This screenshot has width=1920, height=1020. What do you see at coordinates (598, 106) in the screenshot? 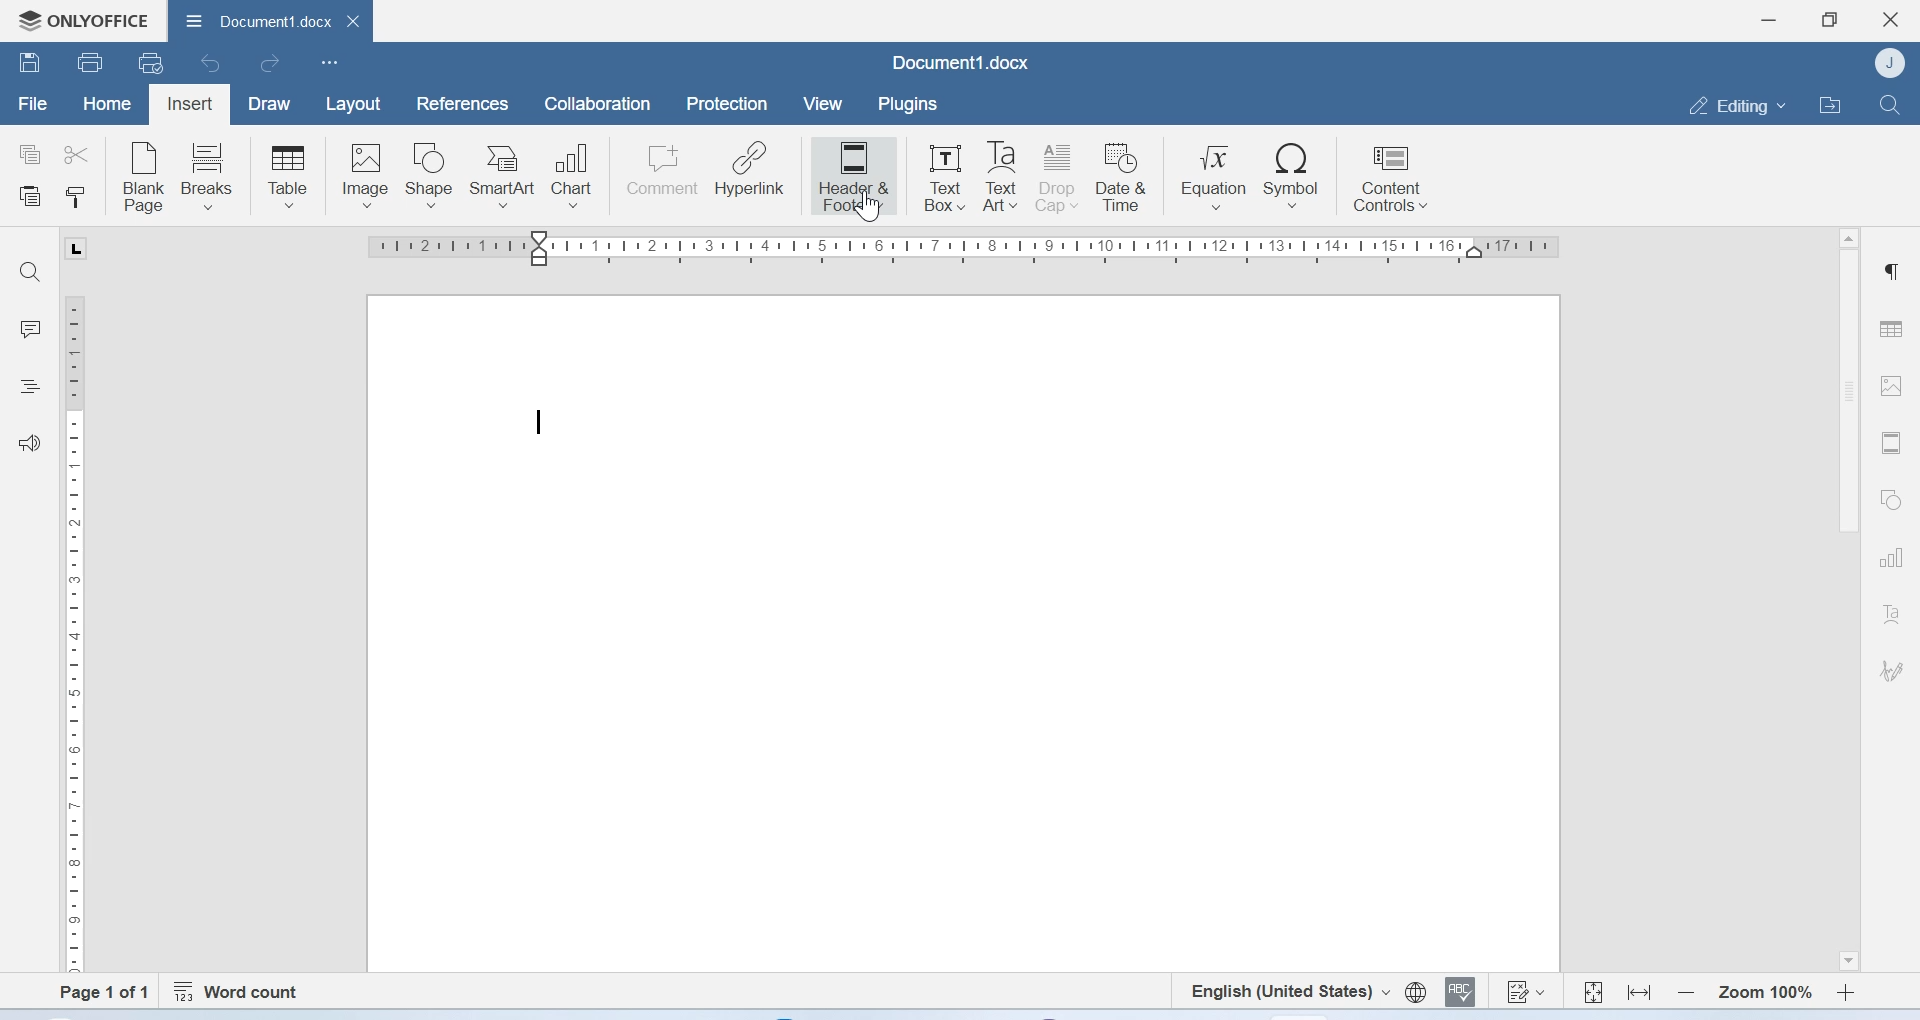
I see `Collaboration` at bounding box center [598, 106].